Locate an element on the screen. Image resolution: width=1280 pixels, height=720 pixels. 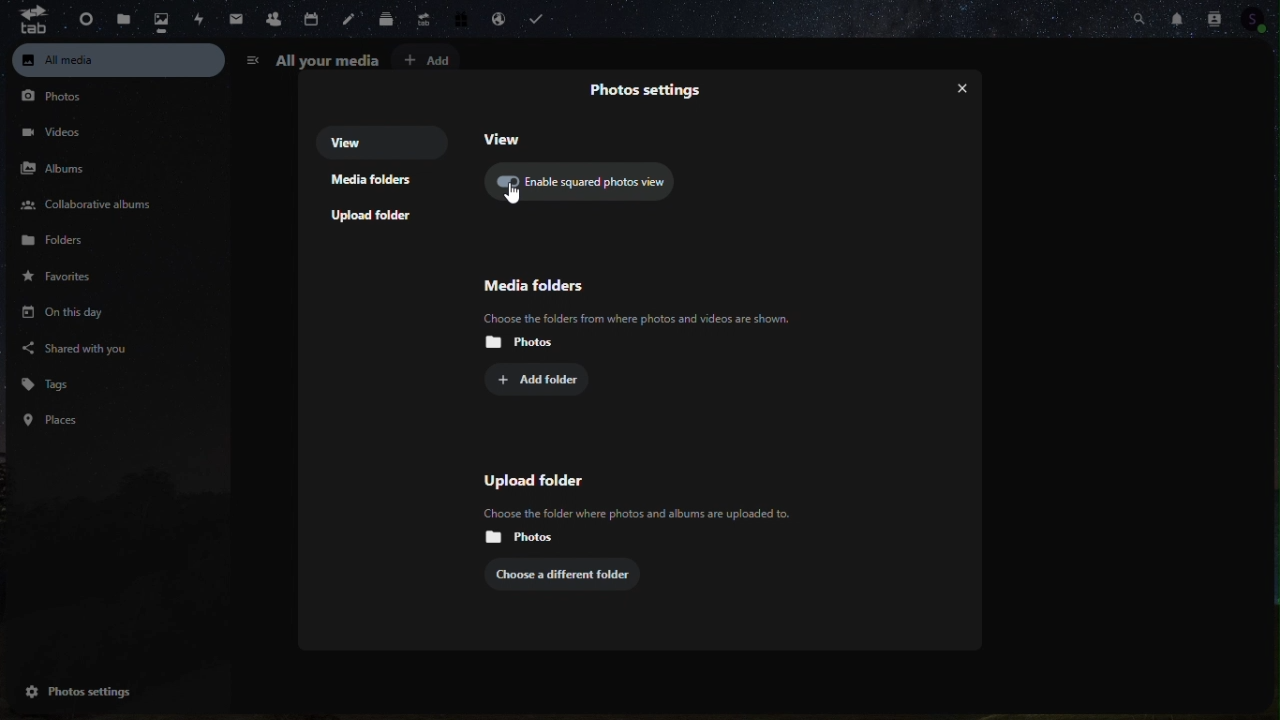
file is located at coordinates (123, 20).